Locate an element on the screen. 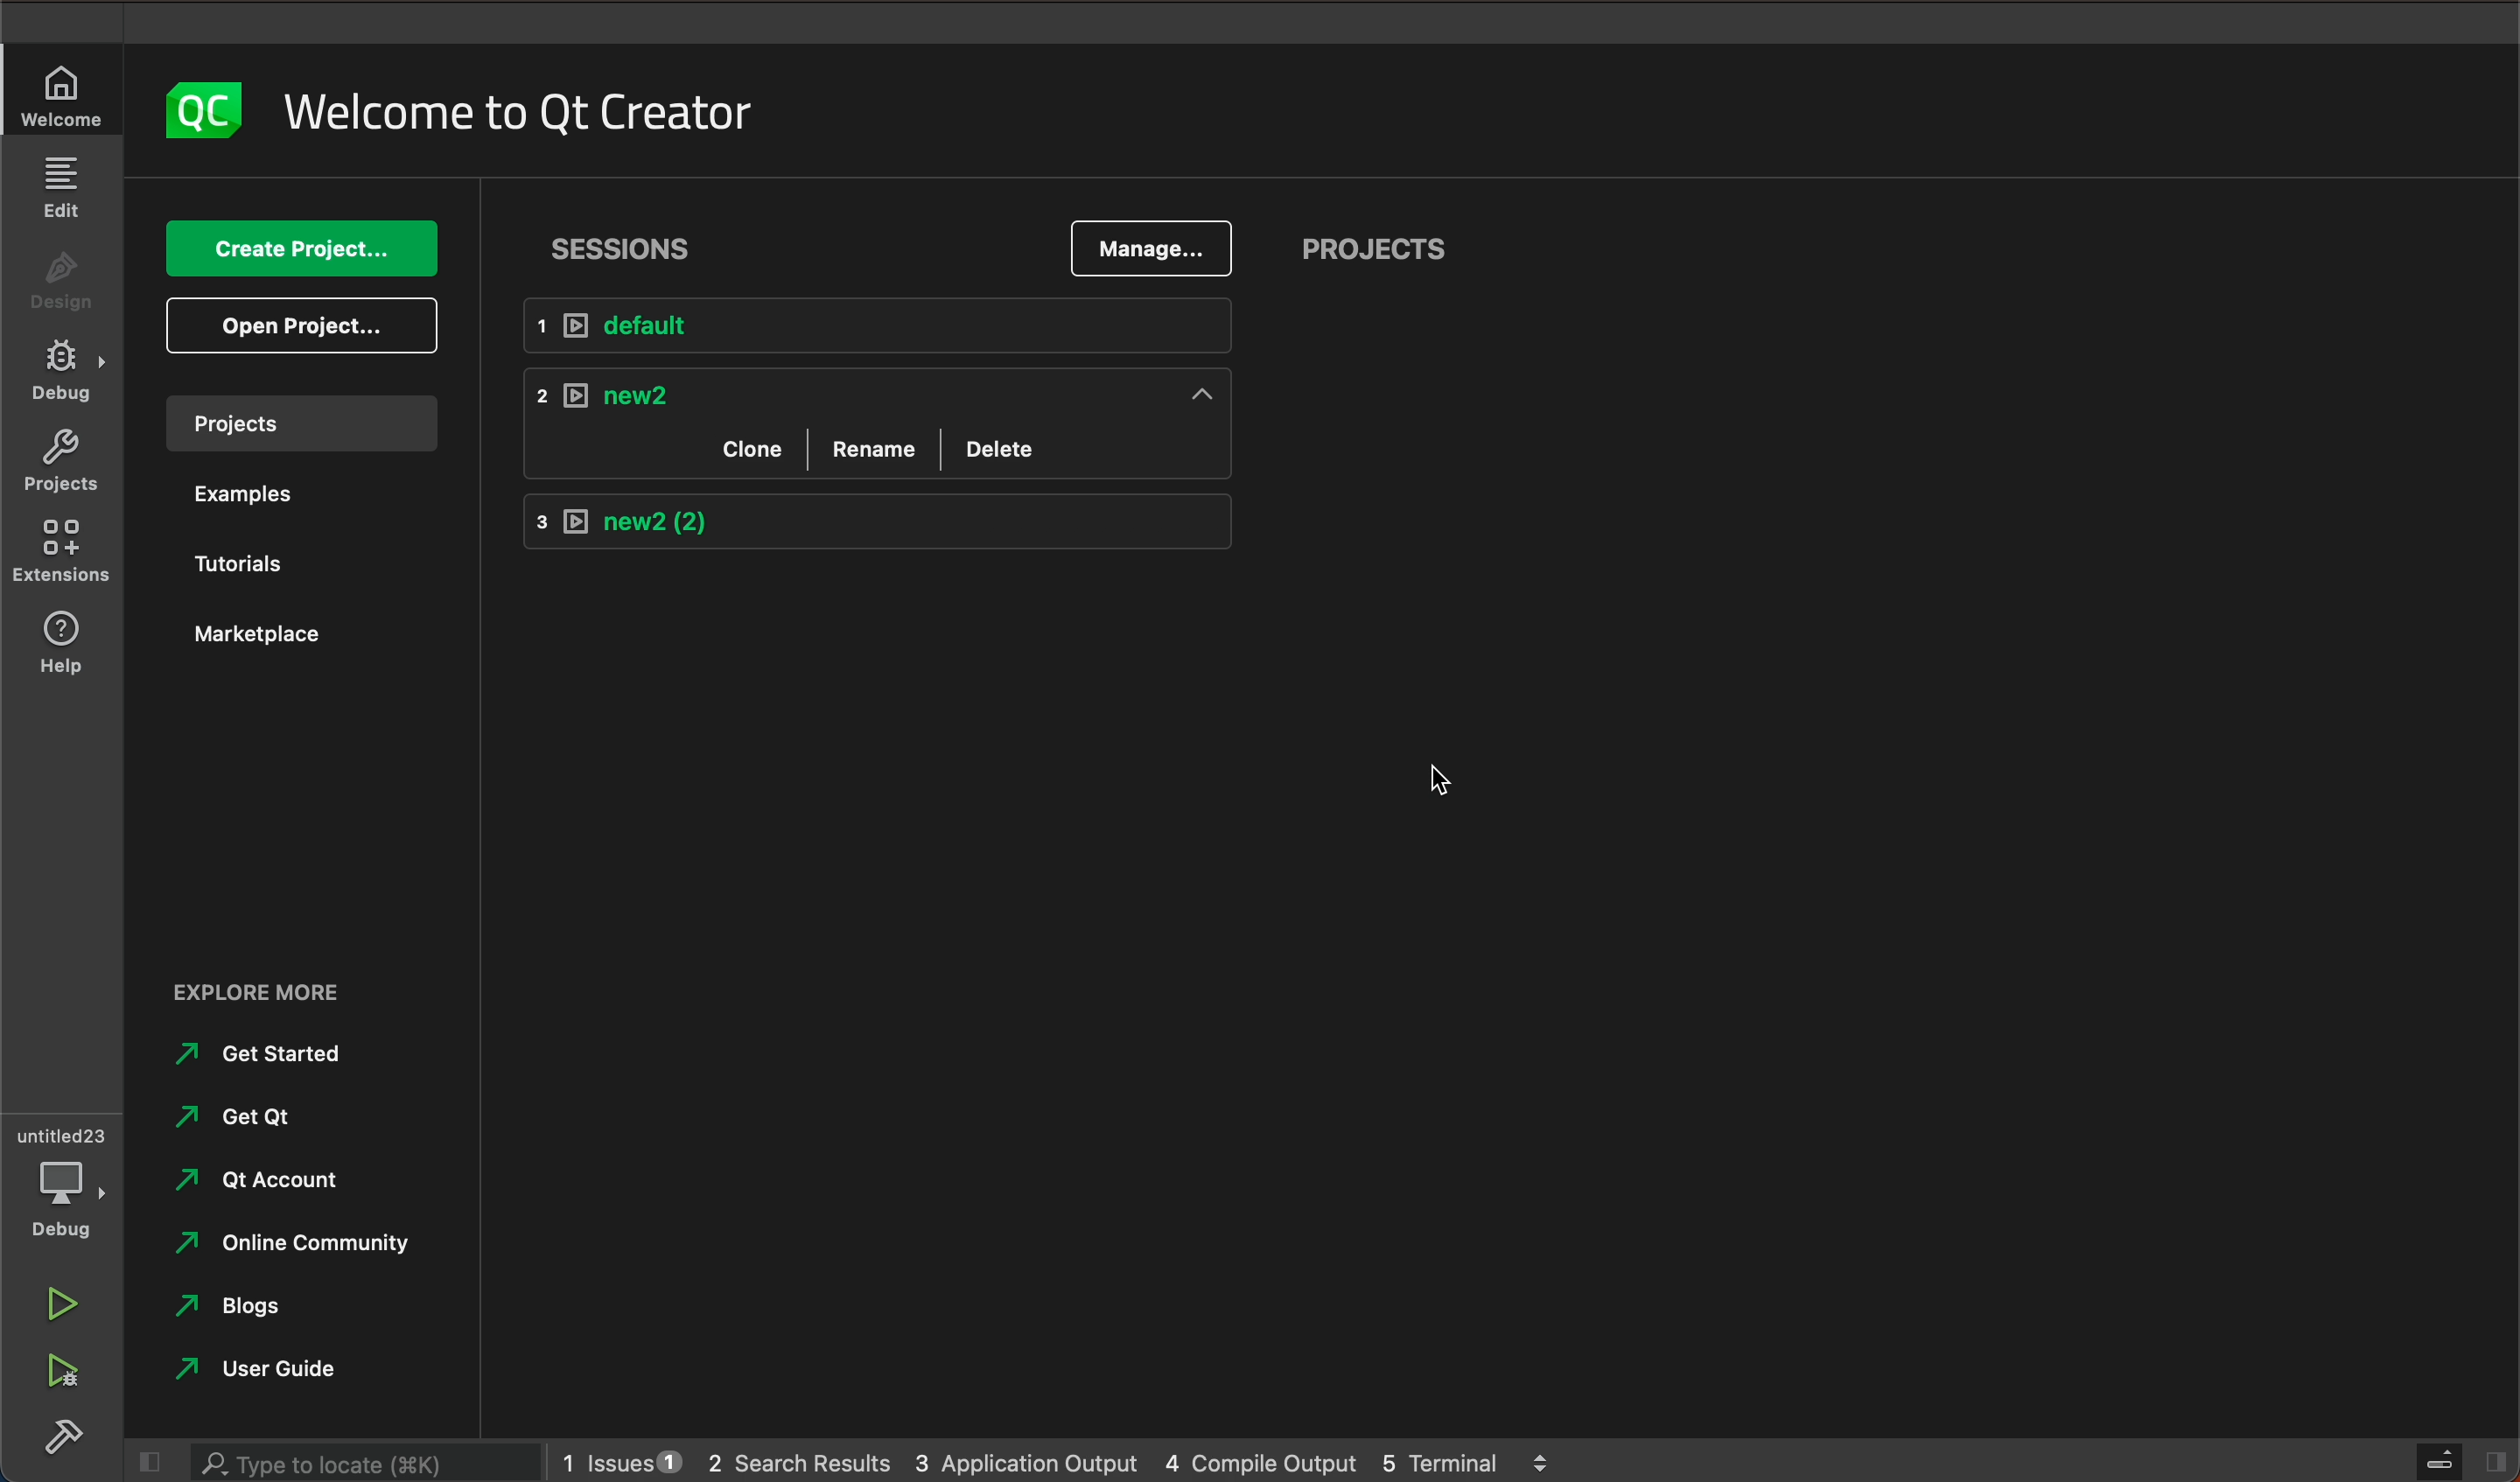 This screenshot has width=2520, height=1482. search results is located at coordinates (799, 1457).